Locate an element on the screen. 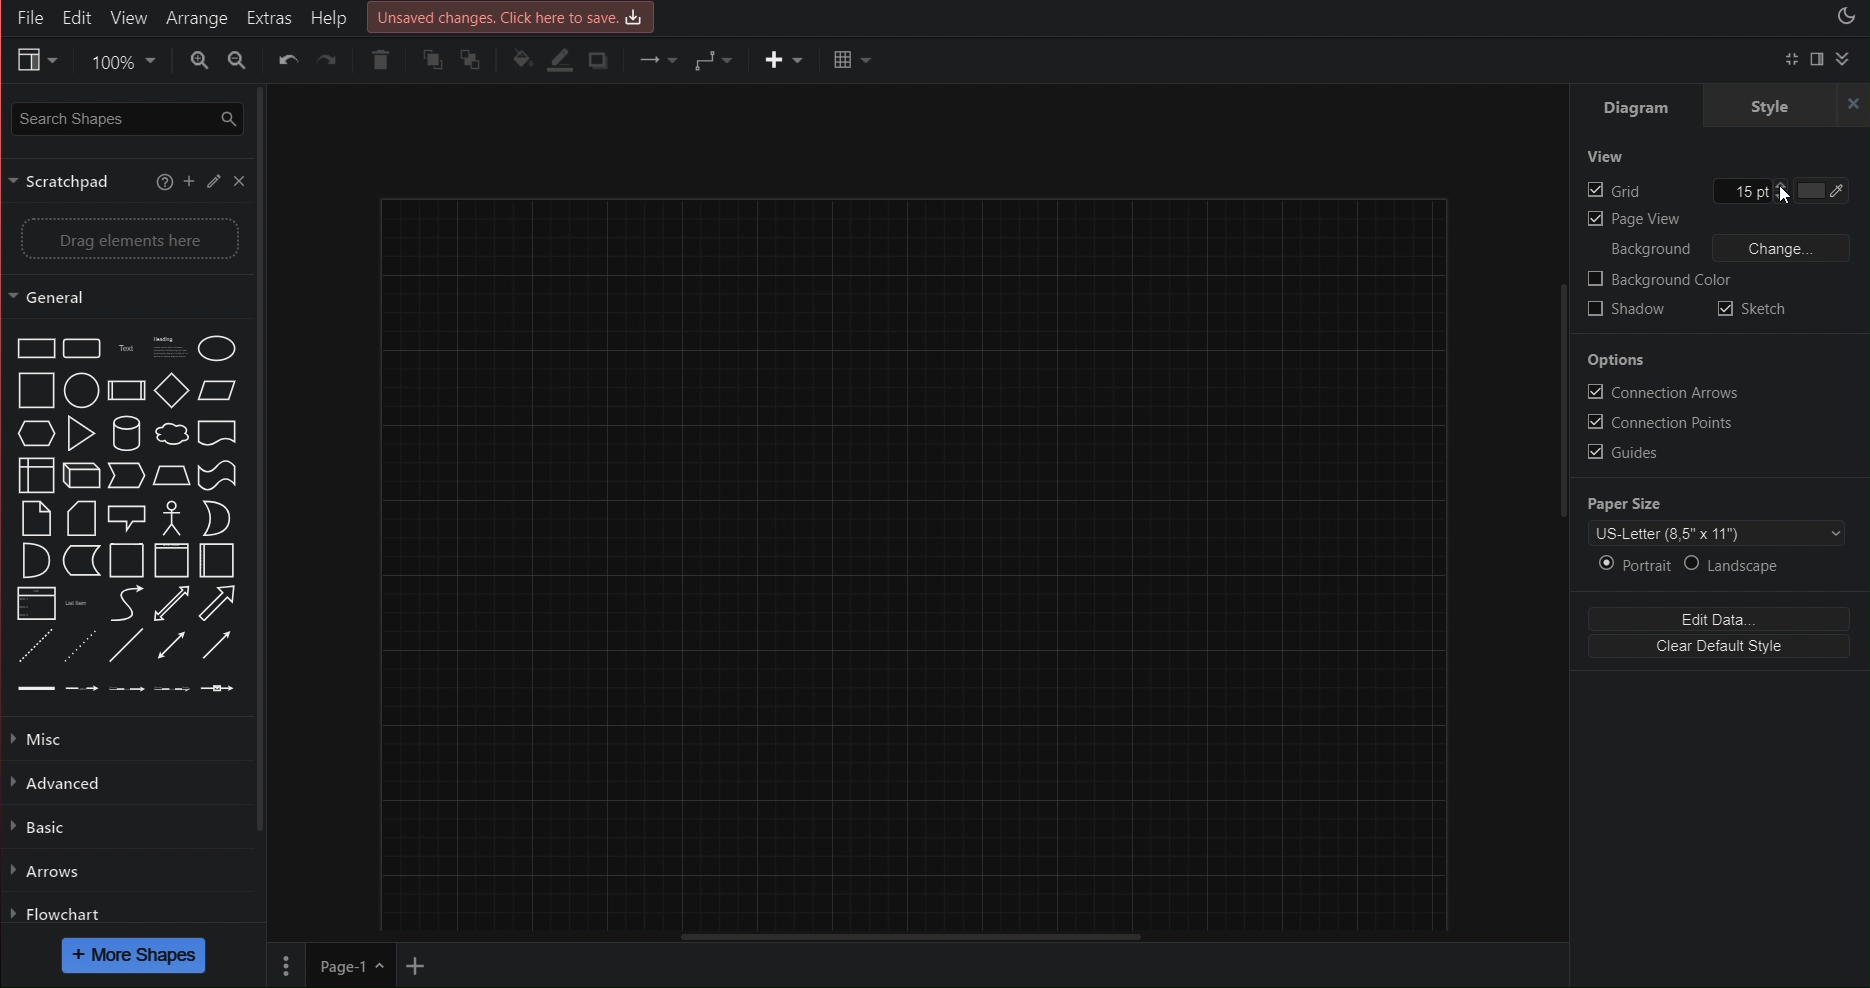 This screenshot has width=1870, height=988. Background is located at coordinates (1651, 250).